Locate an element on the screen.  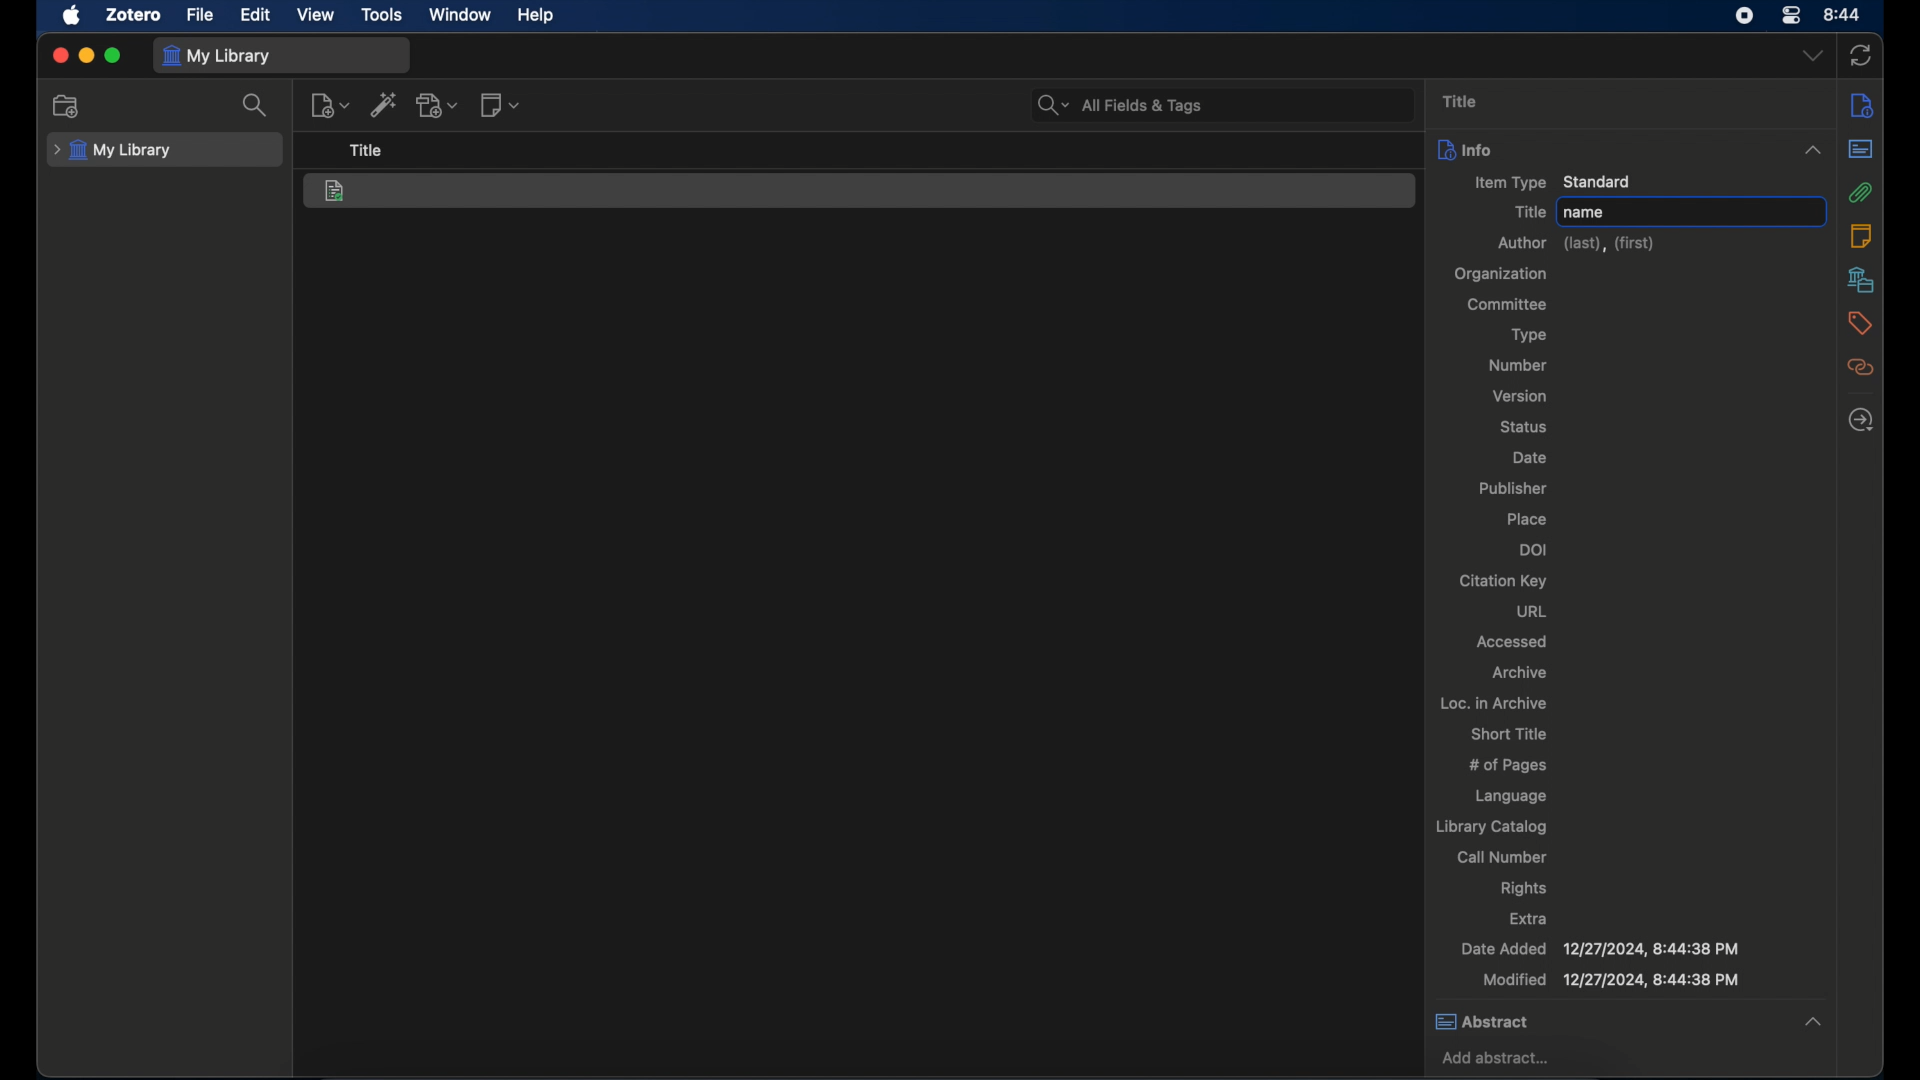
collapse is located at coordinates (1807, 150).